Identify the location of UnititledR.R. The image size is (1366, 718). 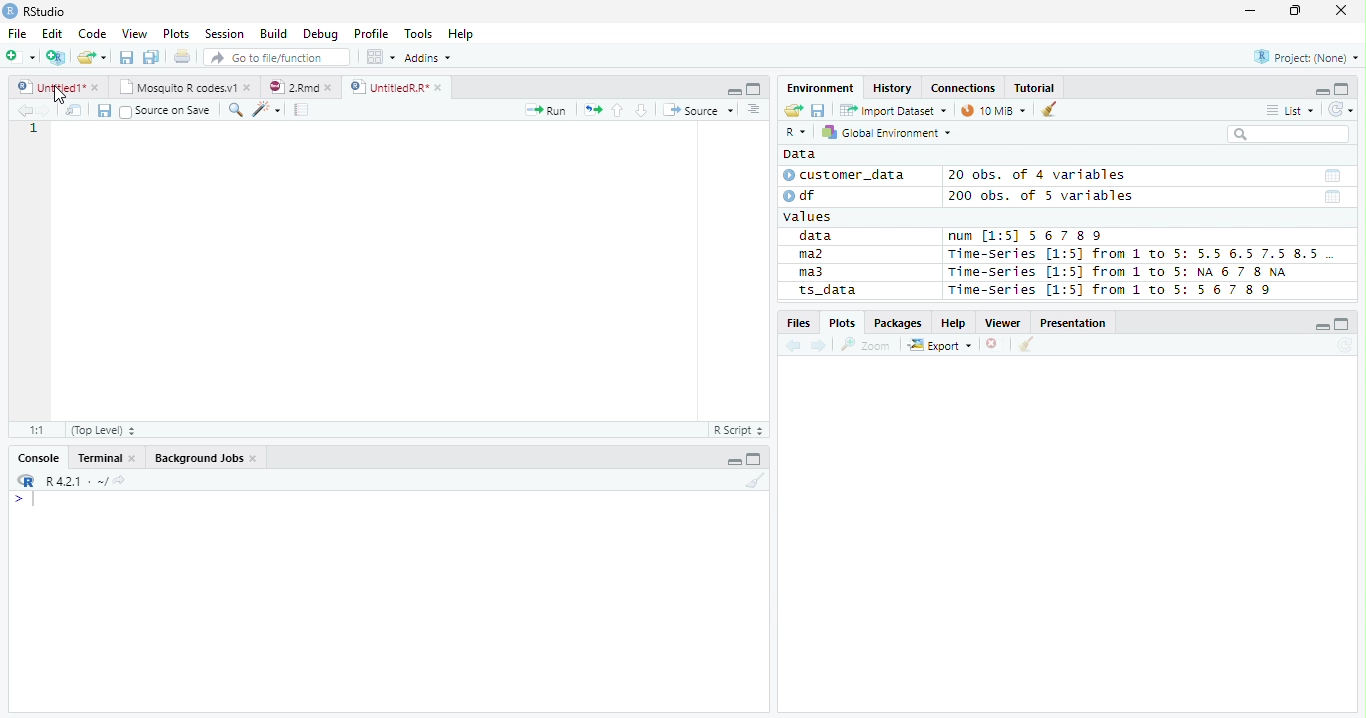
(398, 88).